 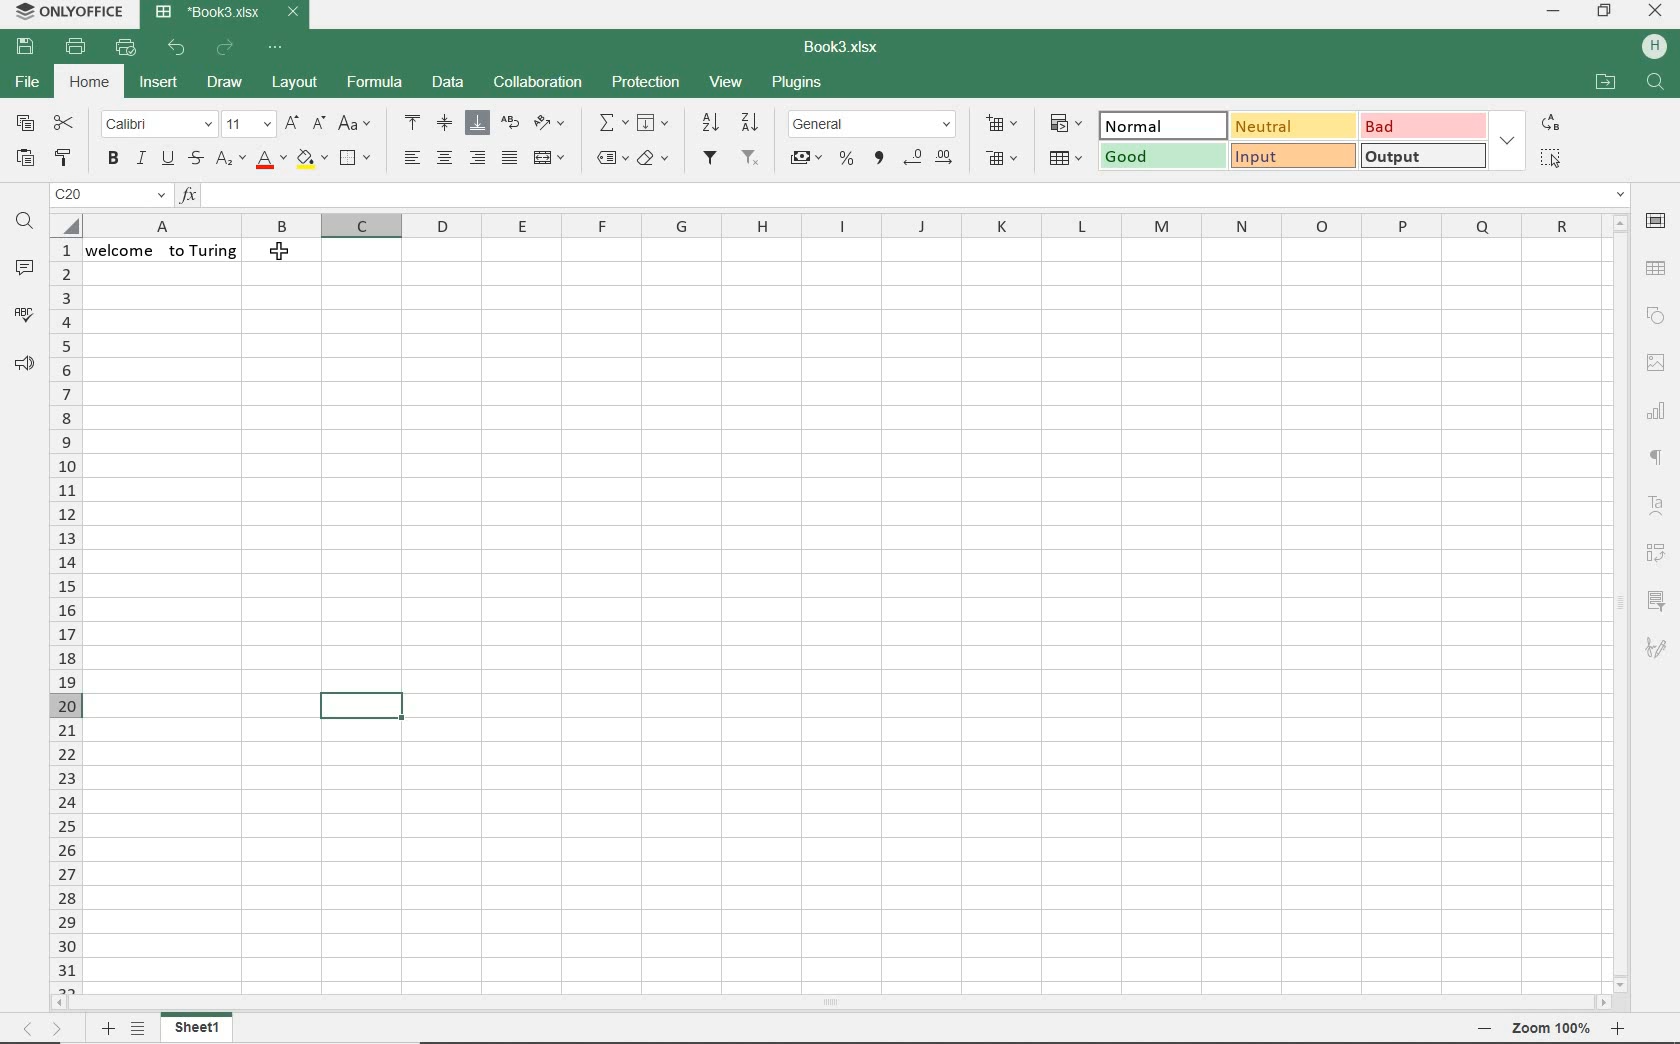 What do you see at coordinates (160, 84) in the screenshot?
I see `insert` at bounding box center [160, 84].